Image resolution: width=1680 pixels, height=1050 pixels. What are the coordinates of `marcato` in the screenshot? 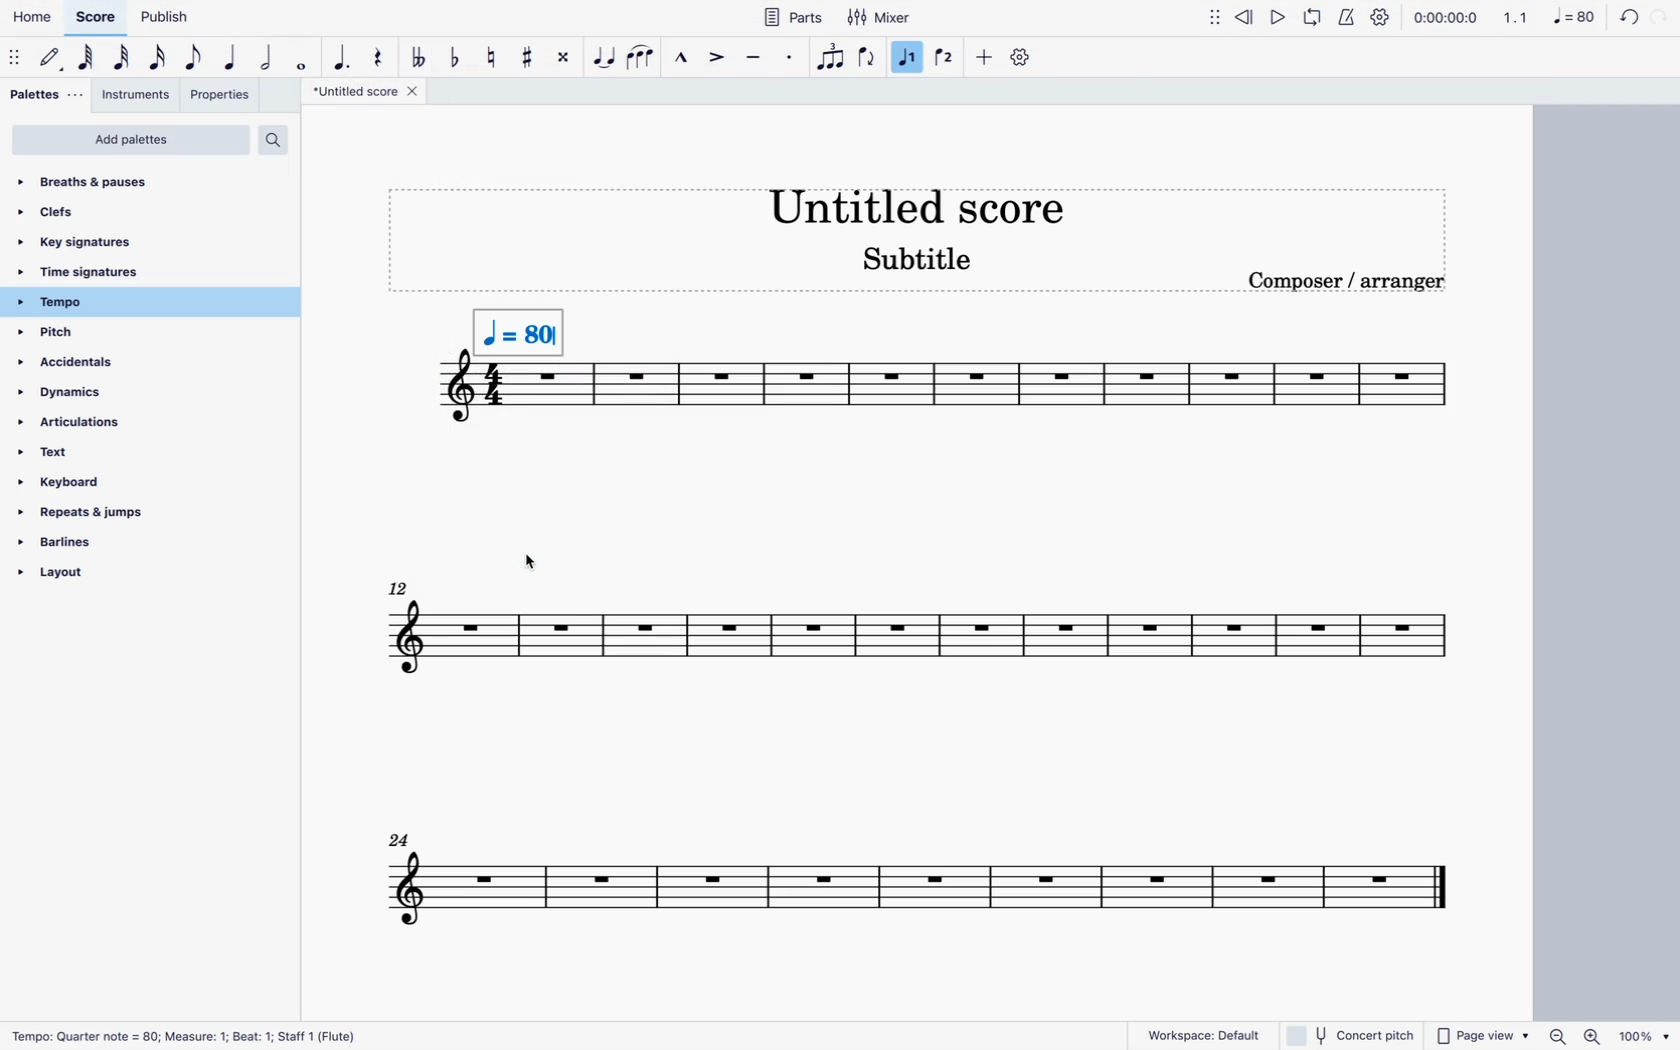 It's located at (681, 59).